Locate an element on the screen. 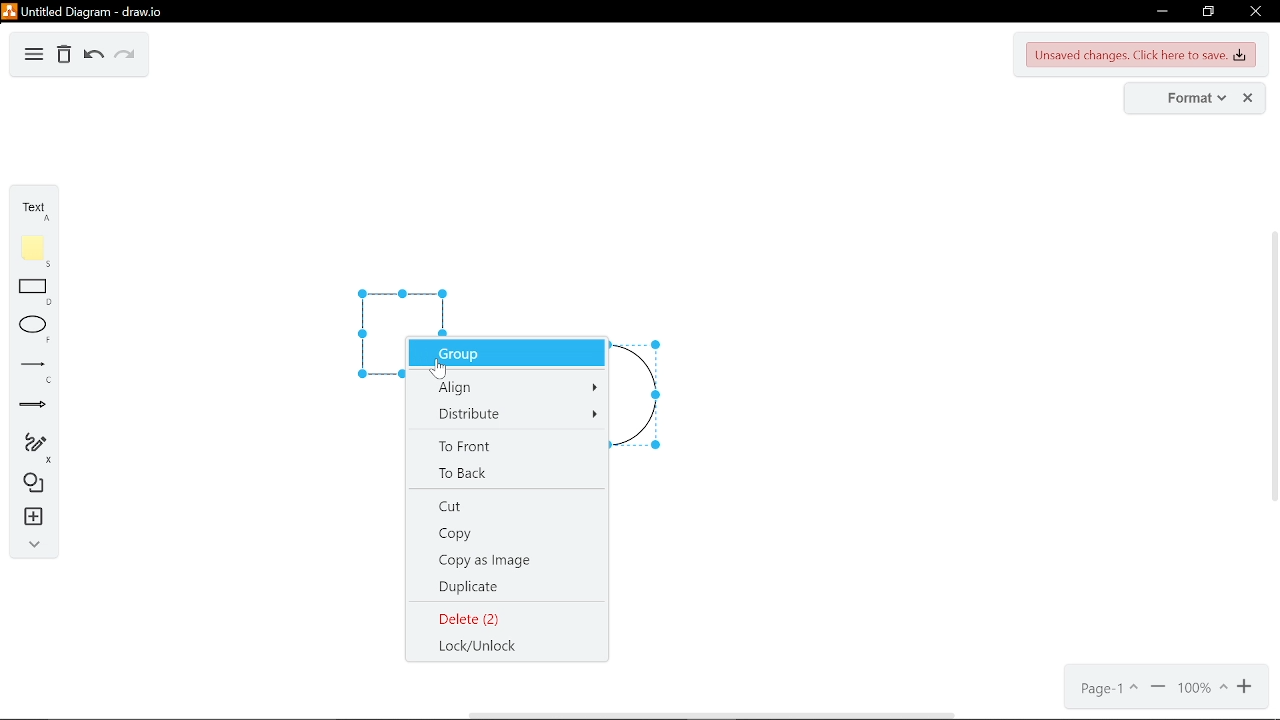  cut is located at coordinates (506, 507).